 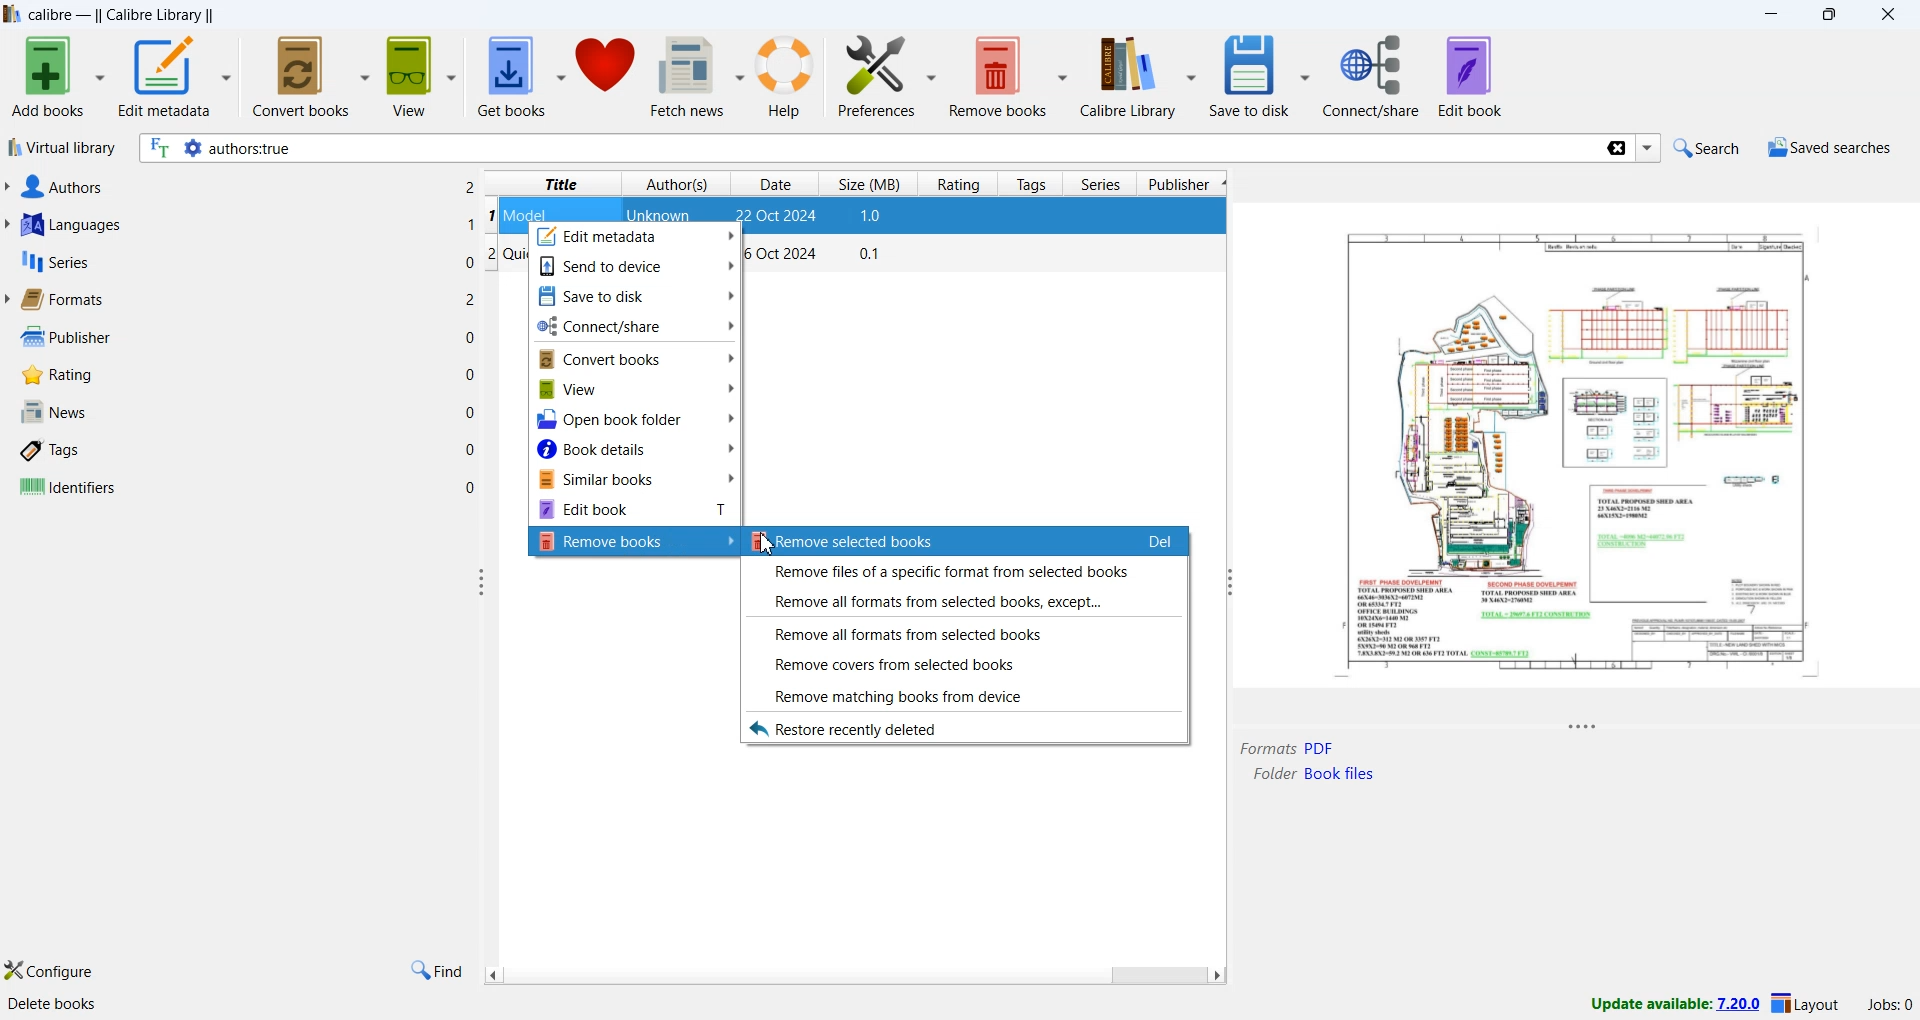 I want to click on calibre library, so click(x=1142, y=76).